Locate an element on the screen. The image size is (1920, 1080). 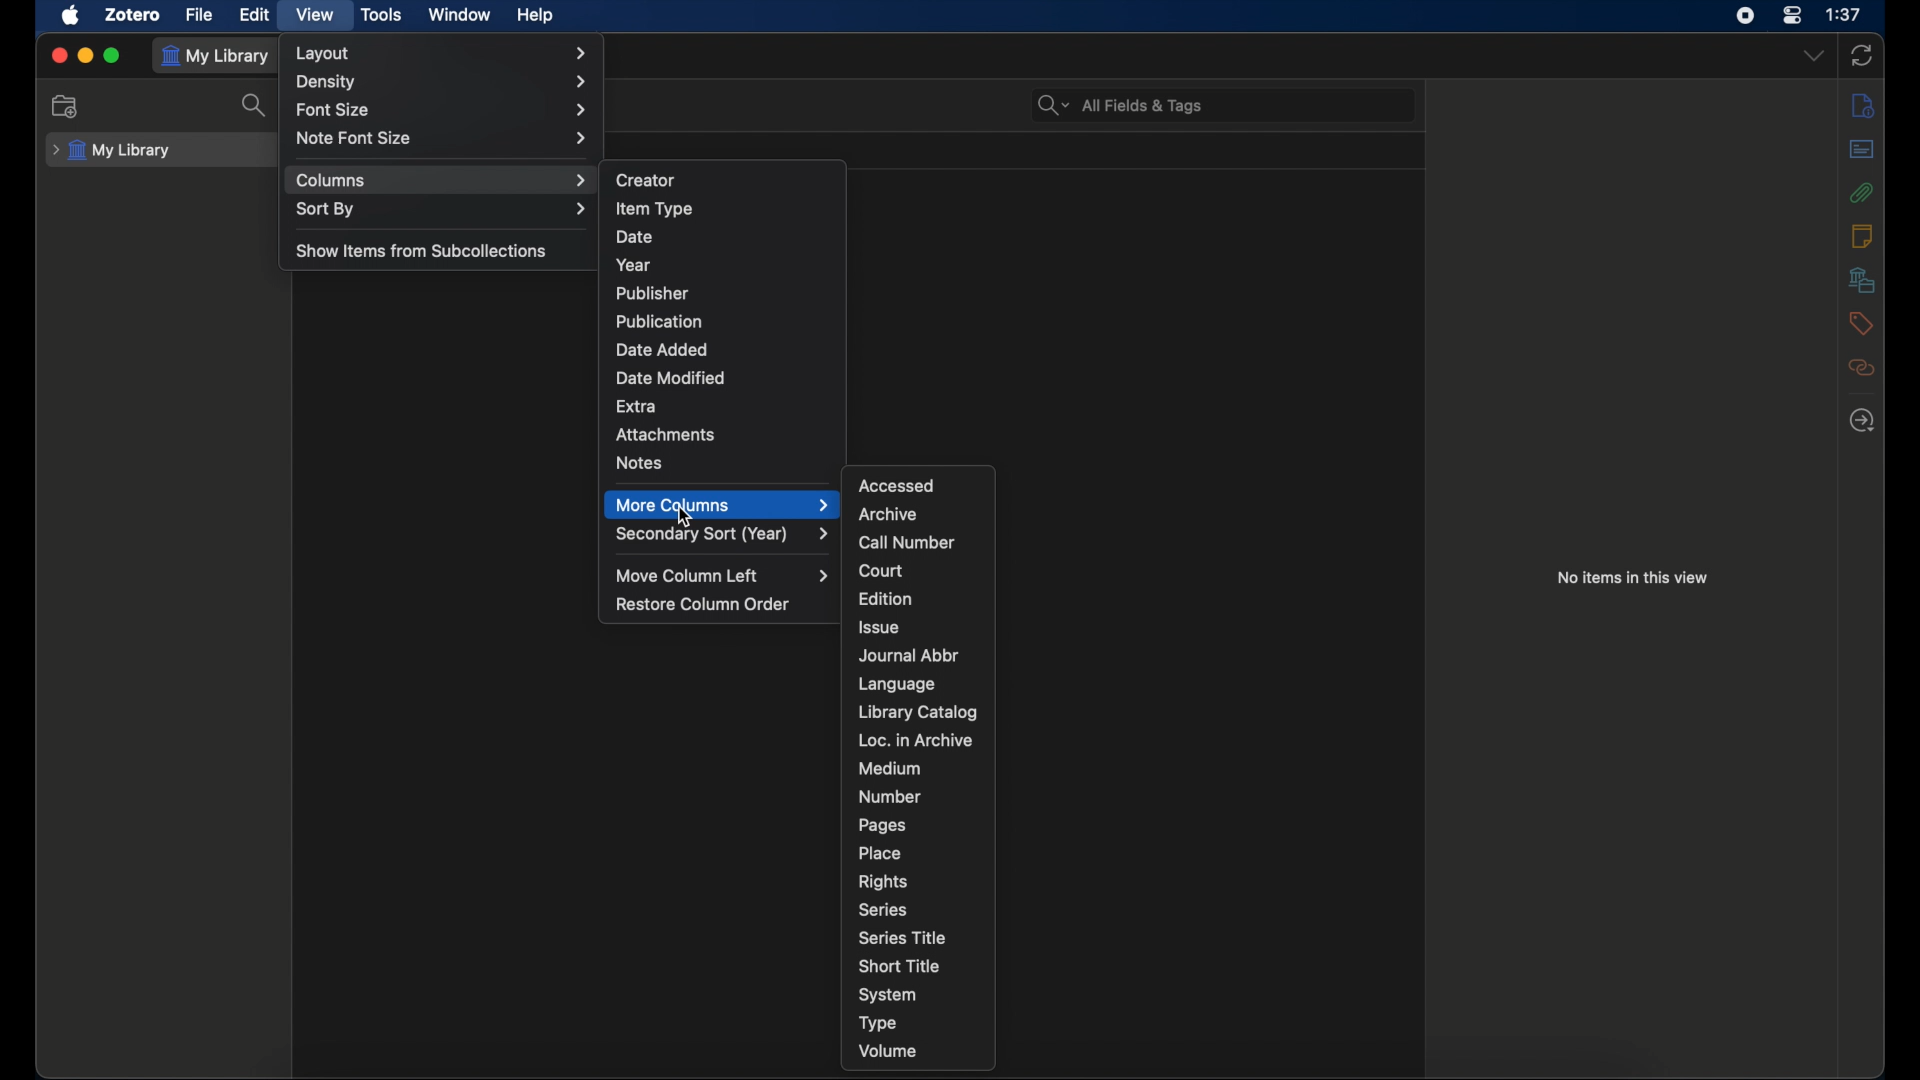
window is located at coordinates (459, 15).